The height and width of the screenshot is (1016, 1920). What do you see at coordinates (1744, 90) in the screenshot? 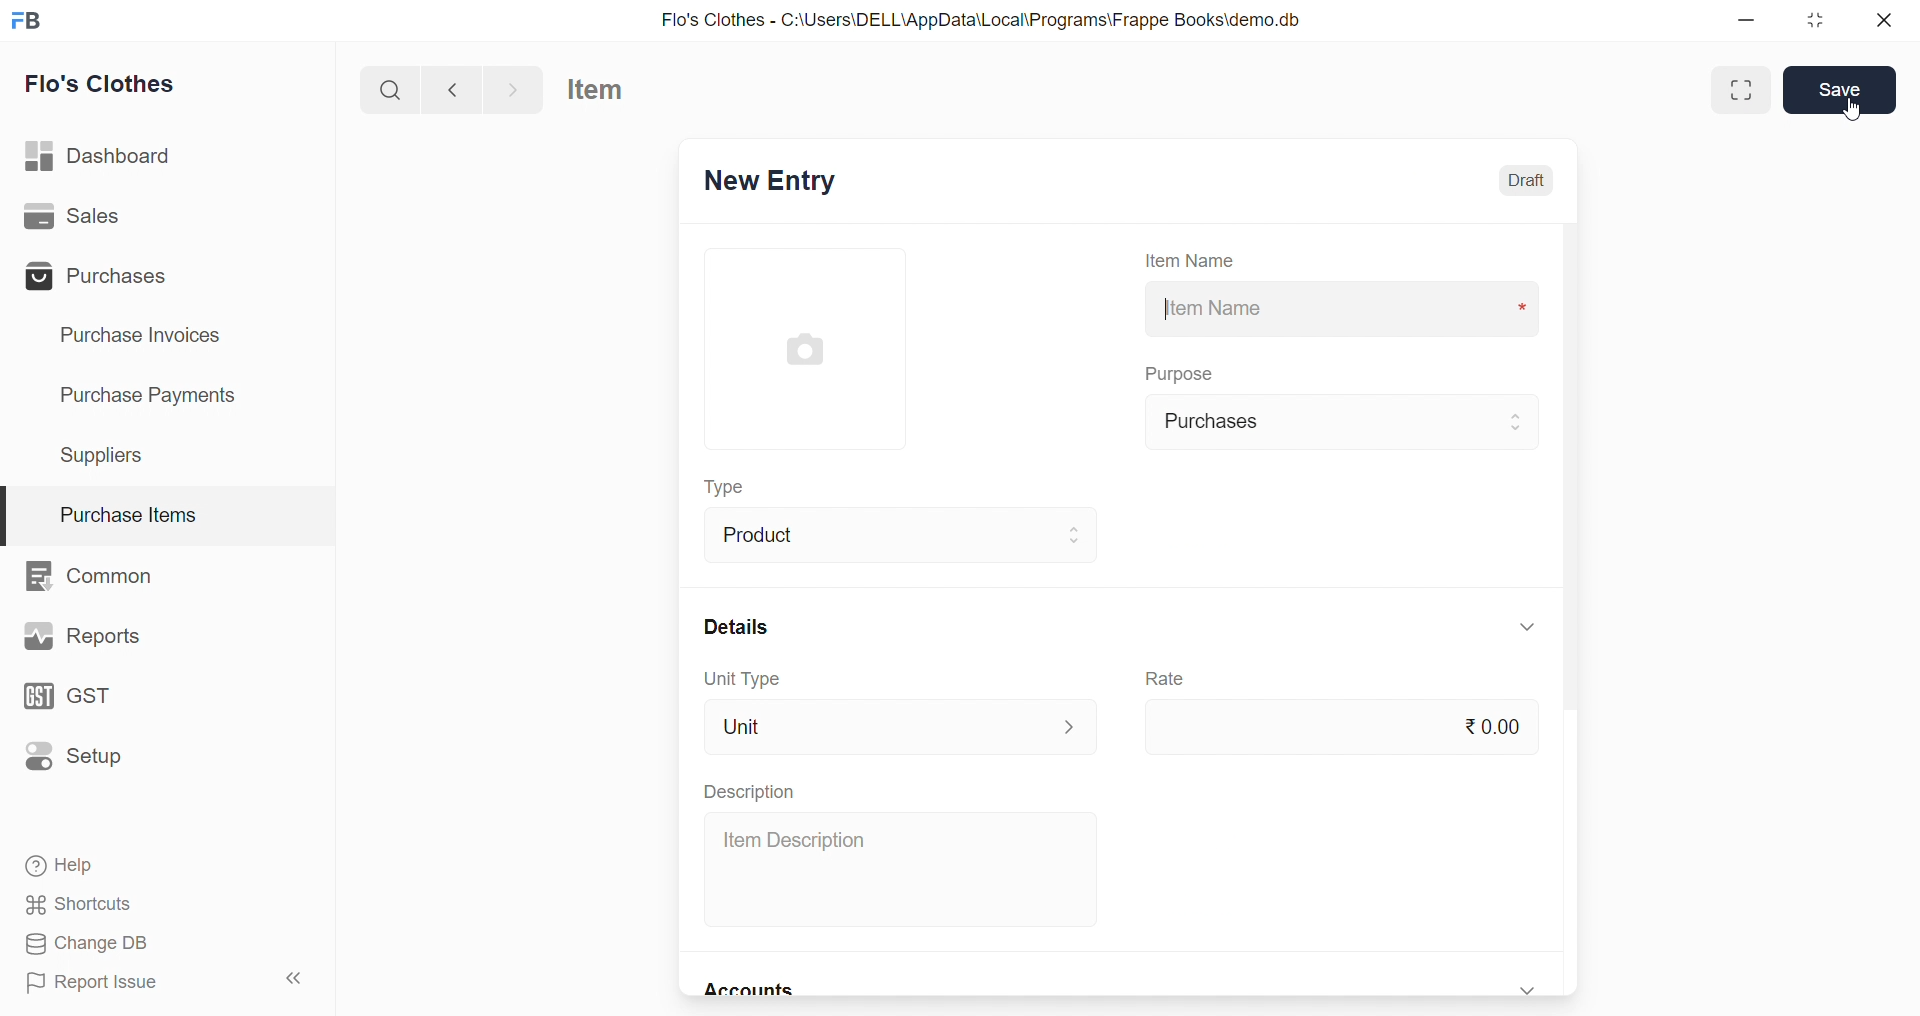
I see `Maximize window` at bounding box center [1744, 90].